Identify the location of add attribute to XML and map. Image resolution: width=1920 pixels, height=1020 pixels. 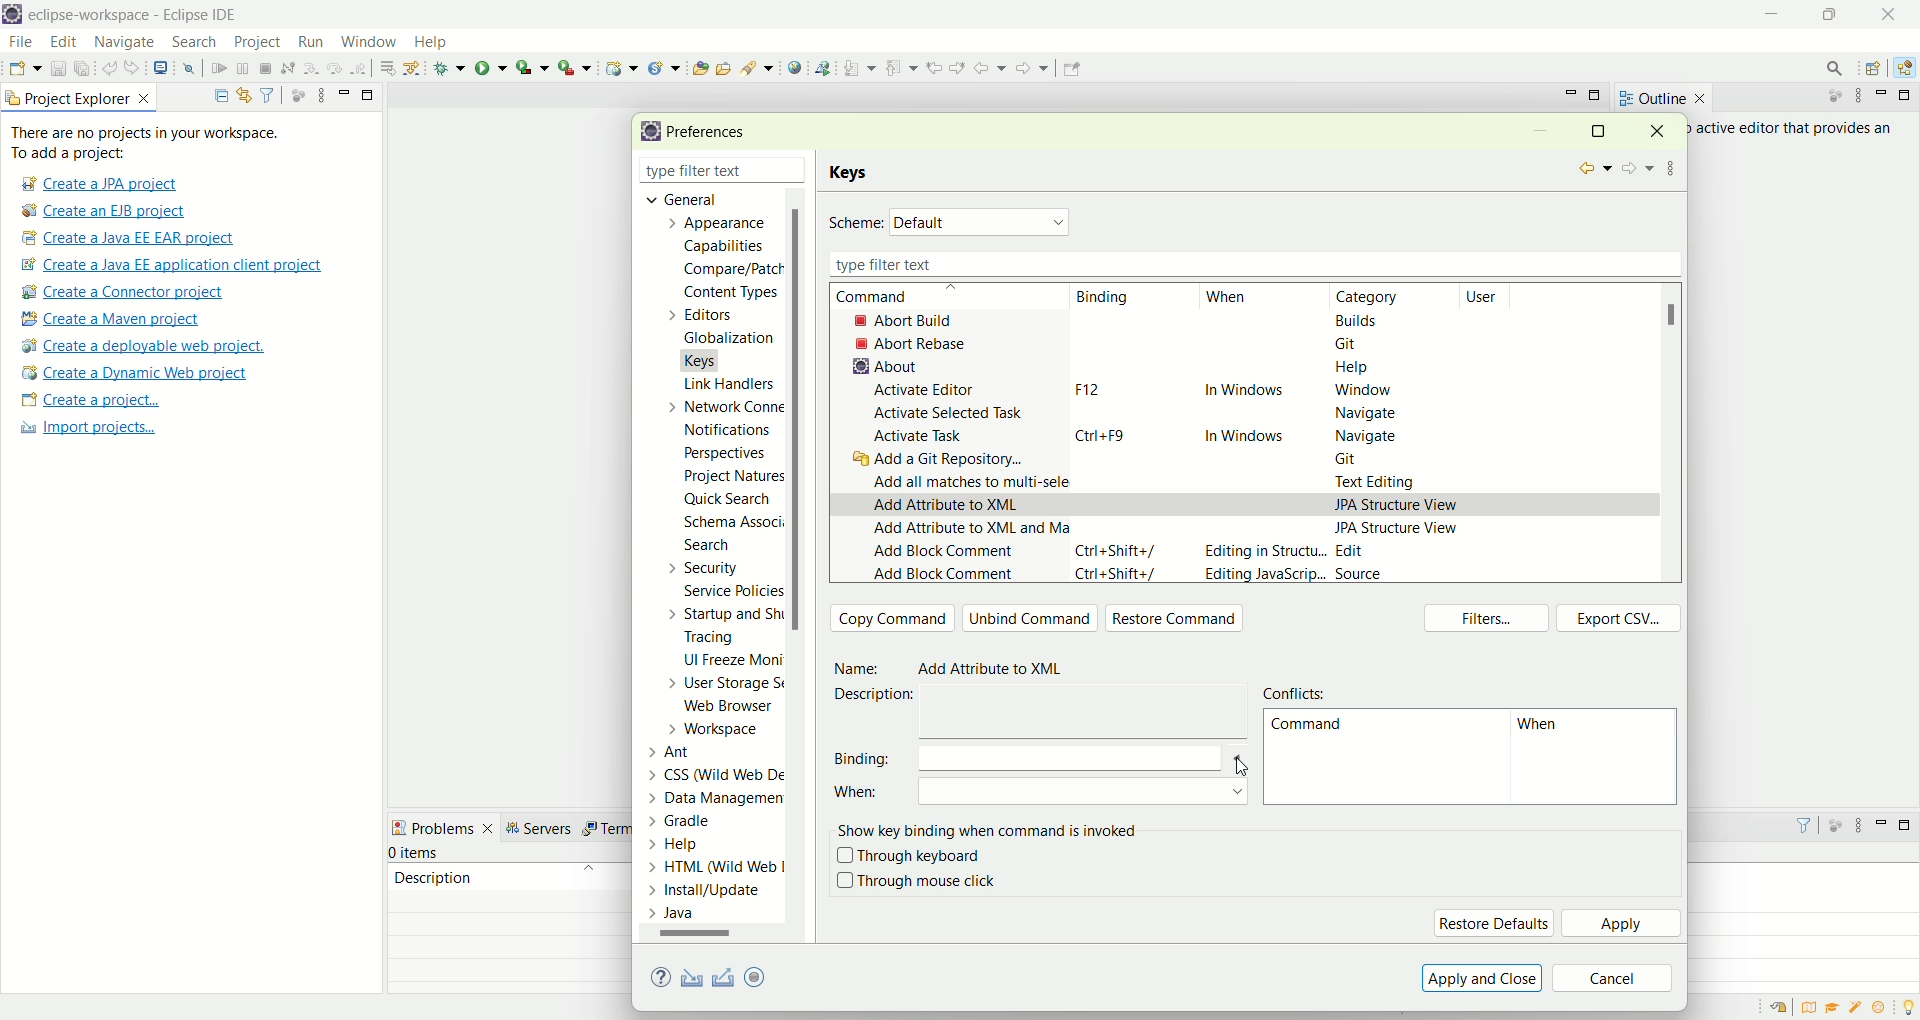
(967, 534).